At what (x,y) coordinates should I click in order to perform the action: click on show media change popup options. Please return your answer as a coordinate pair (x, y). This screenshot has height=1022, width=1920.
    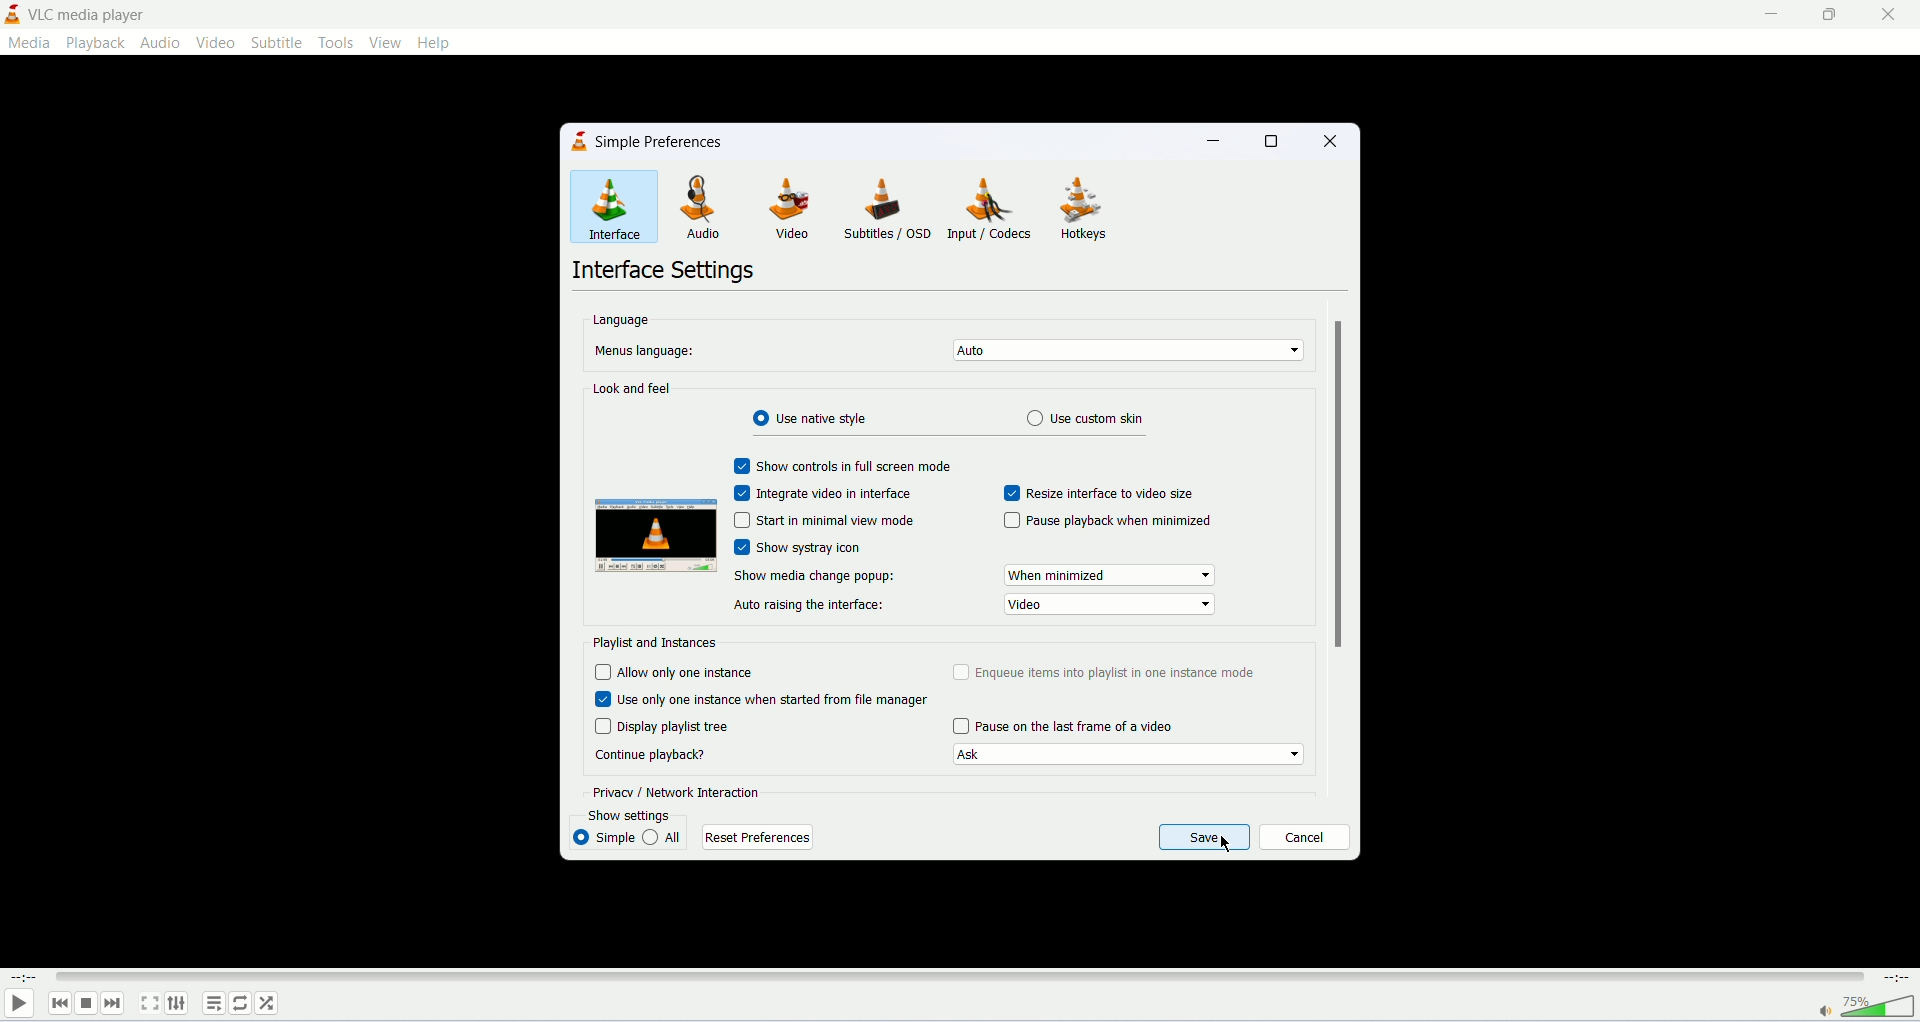
    Looking at the image, I should click on (1107, 605).